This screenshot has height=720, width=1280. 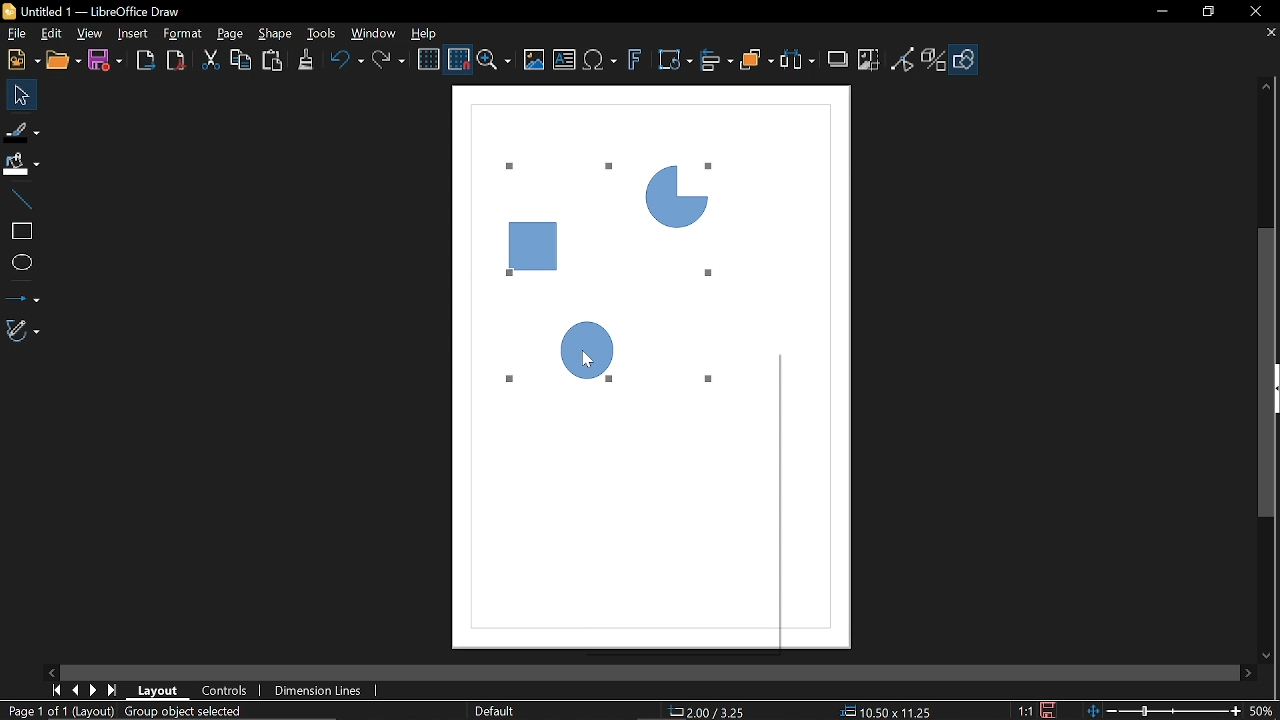 I want to click on Copy, so click(x=241, y=60).